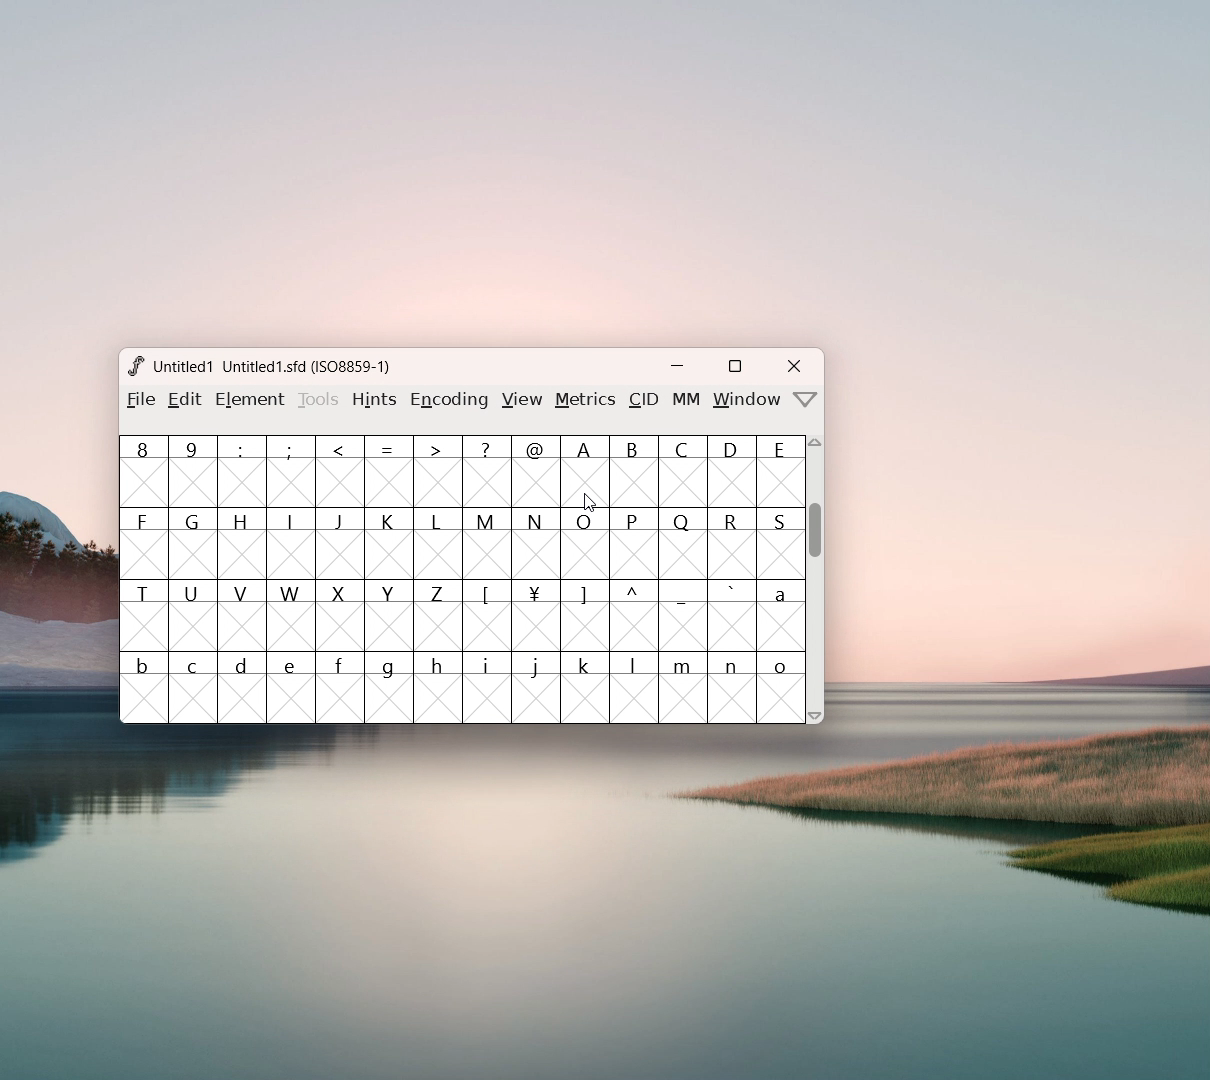 This screenshot has height=1080, width=1210. Describe the element at coordinates (733, 471) in the screenshot. I see `D` at that location.